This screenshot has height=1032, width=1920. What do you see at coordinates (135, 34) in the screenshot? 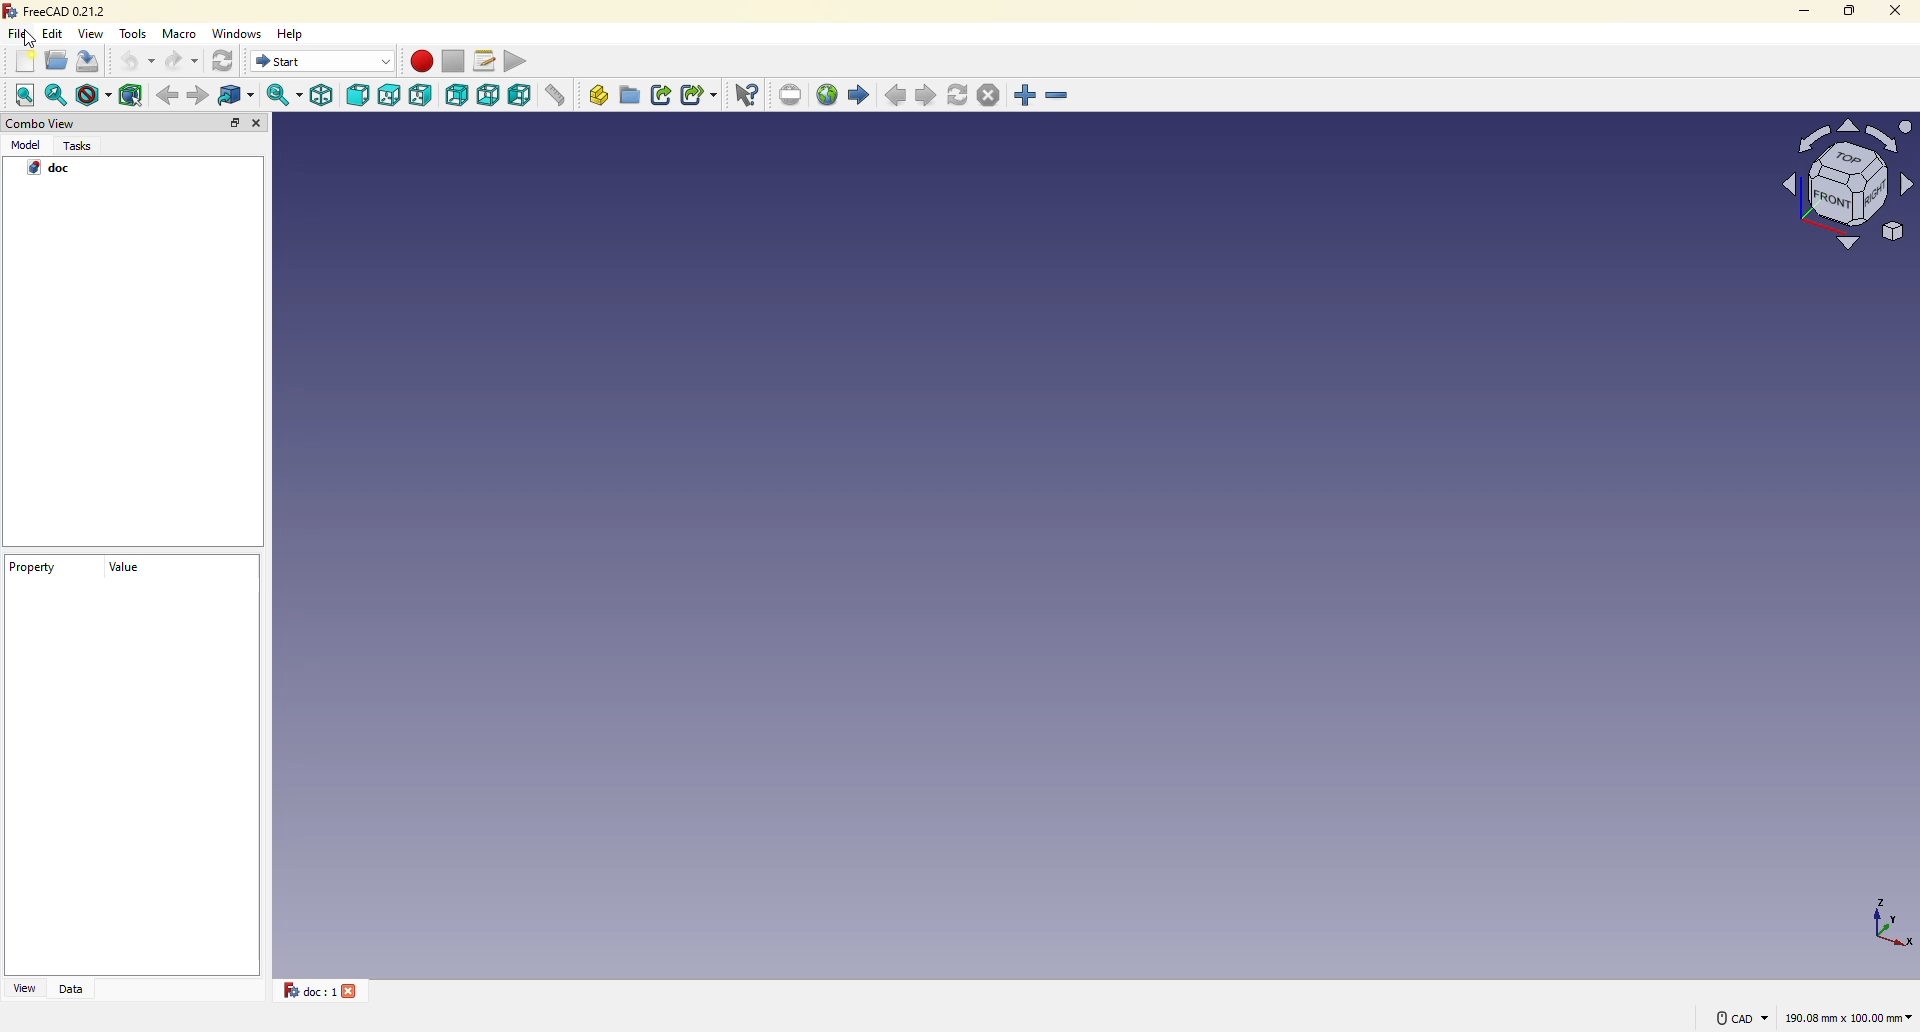
I see `tools` at bounding box center [135, 34].